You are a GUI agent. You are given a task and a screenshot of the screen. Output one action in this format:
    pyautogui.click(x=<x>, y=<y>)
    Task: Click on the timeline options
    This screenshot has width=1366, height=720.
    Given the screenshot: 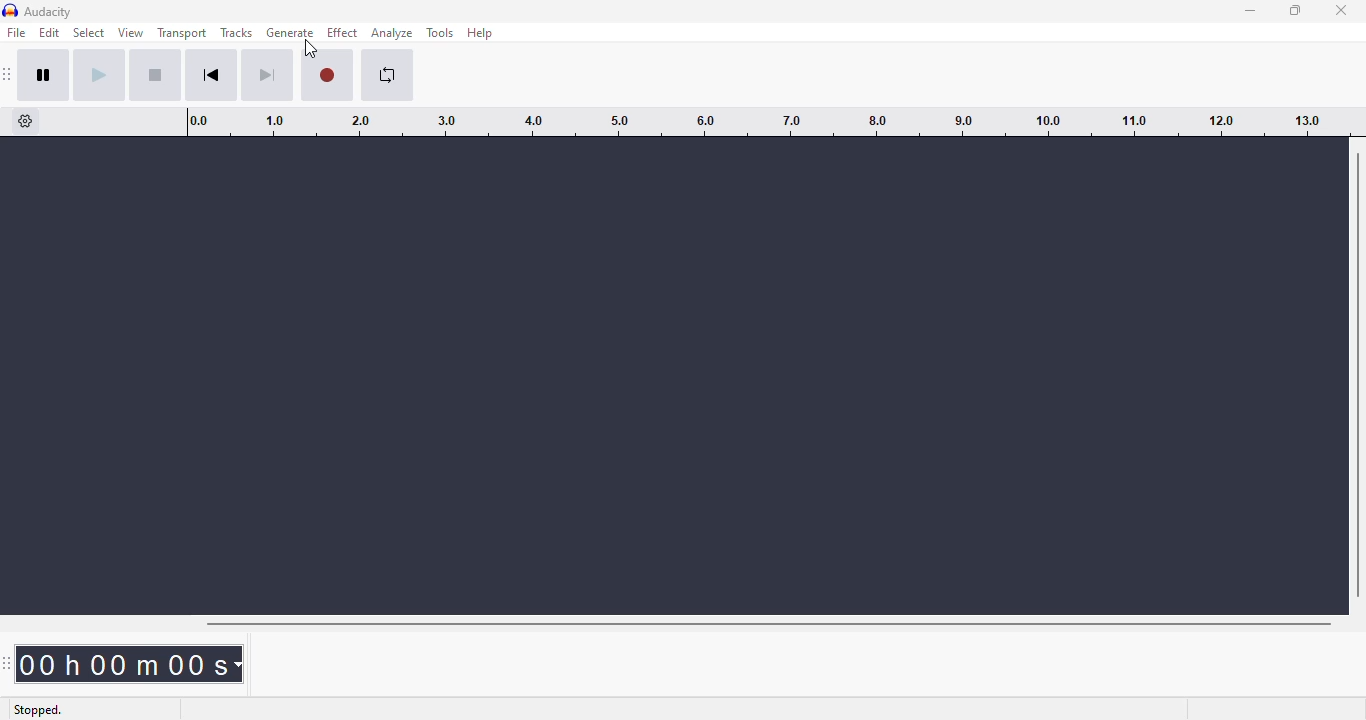 What is the action you would take?
    pyautogui.click(x=26, y=121)
    